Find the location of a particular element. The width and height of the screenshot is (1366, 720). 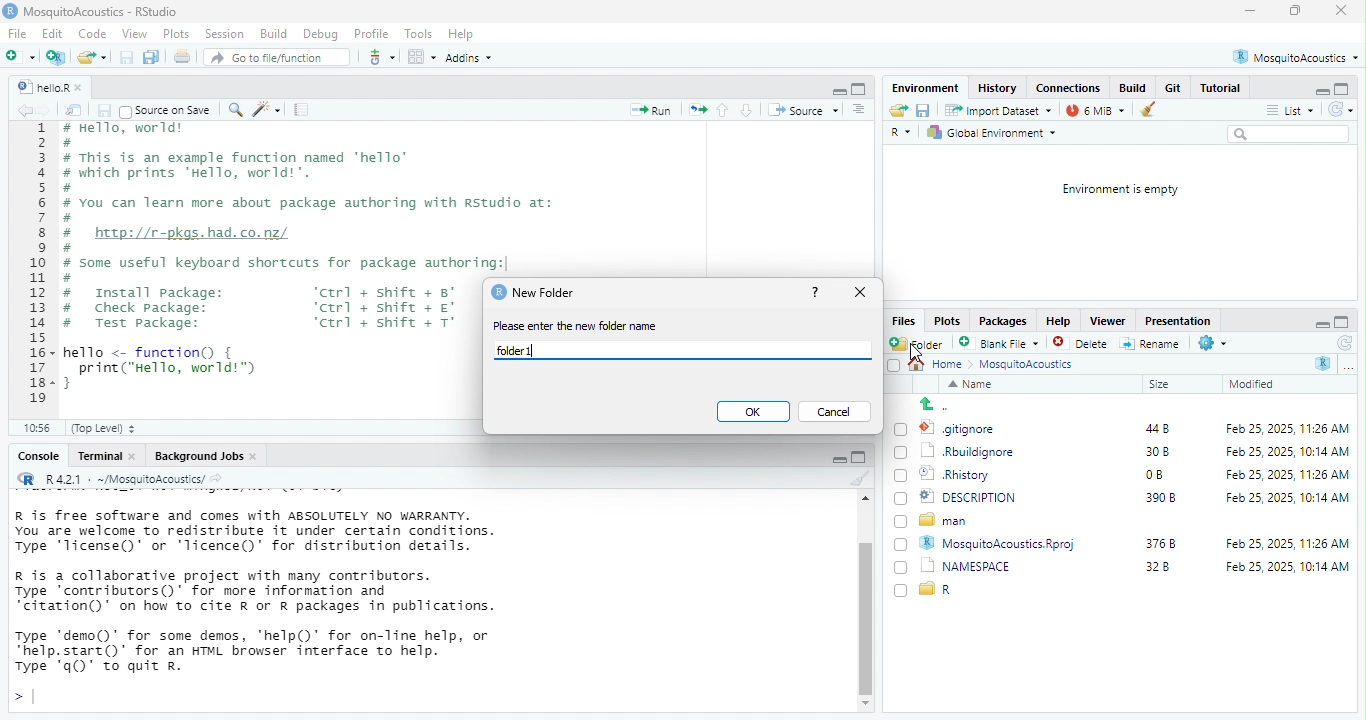

hide console is located at coordinates (1341, 87).